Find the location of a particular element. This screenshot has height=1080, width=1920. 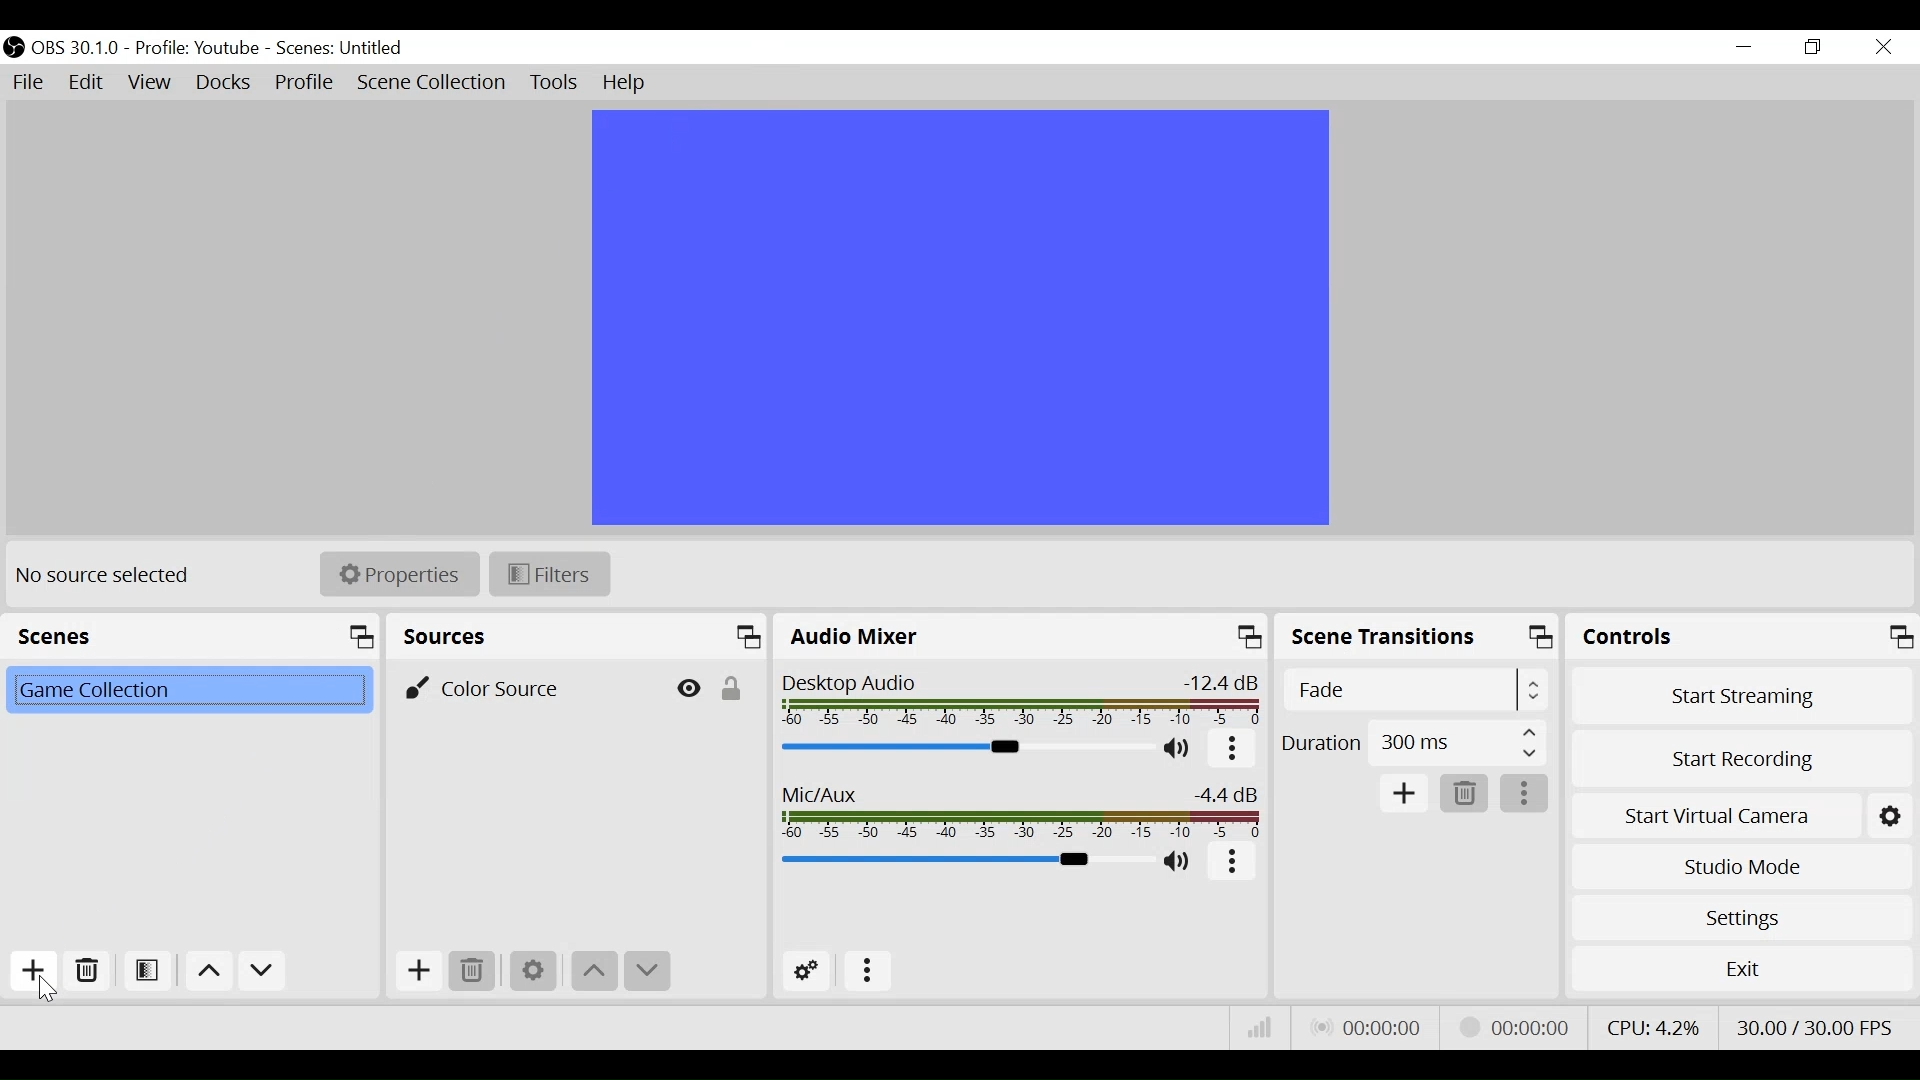

Tools is located at coordinates (554, 83).